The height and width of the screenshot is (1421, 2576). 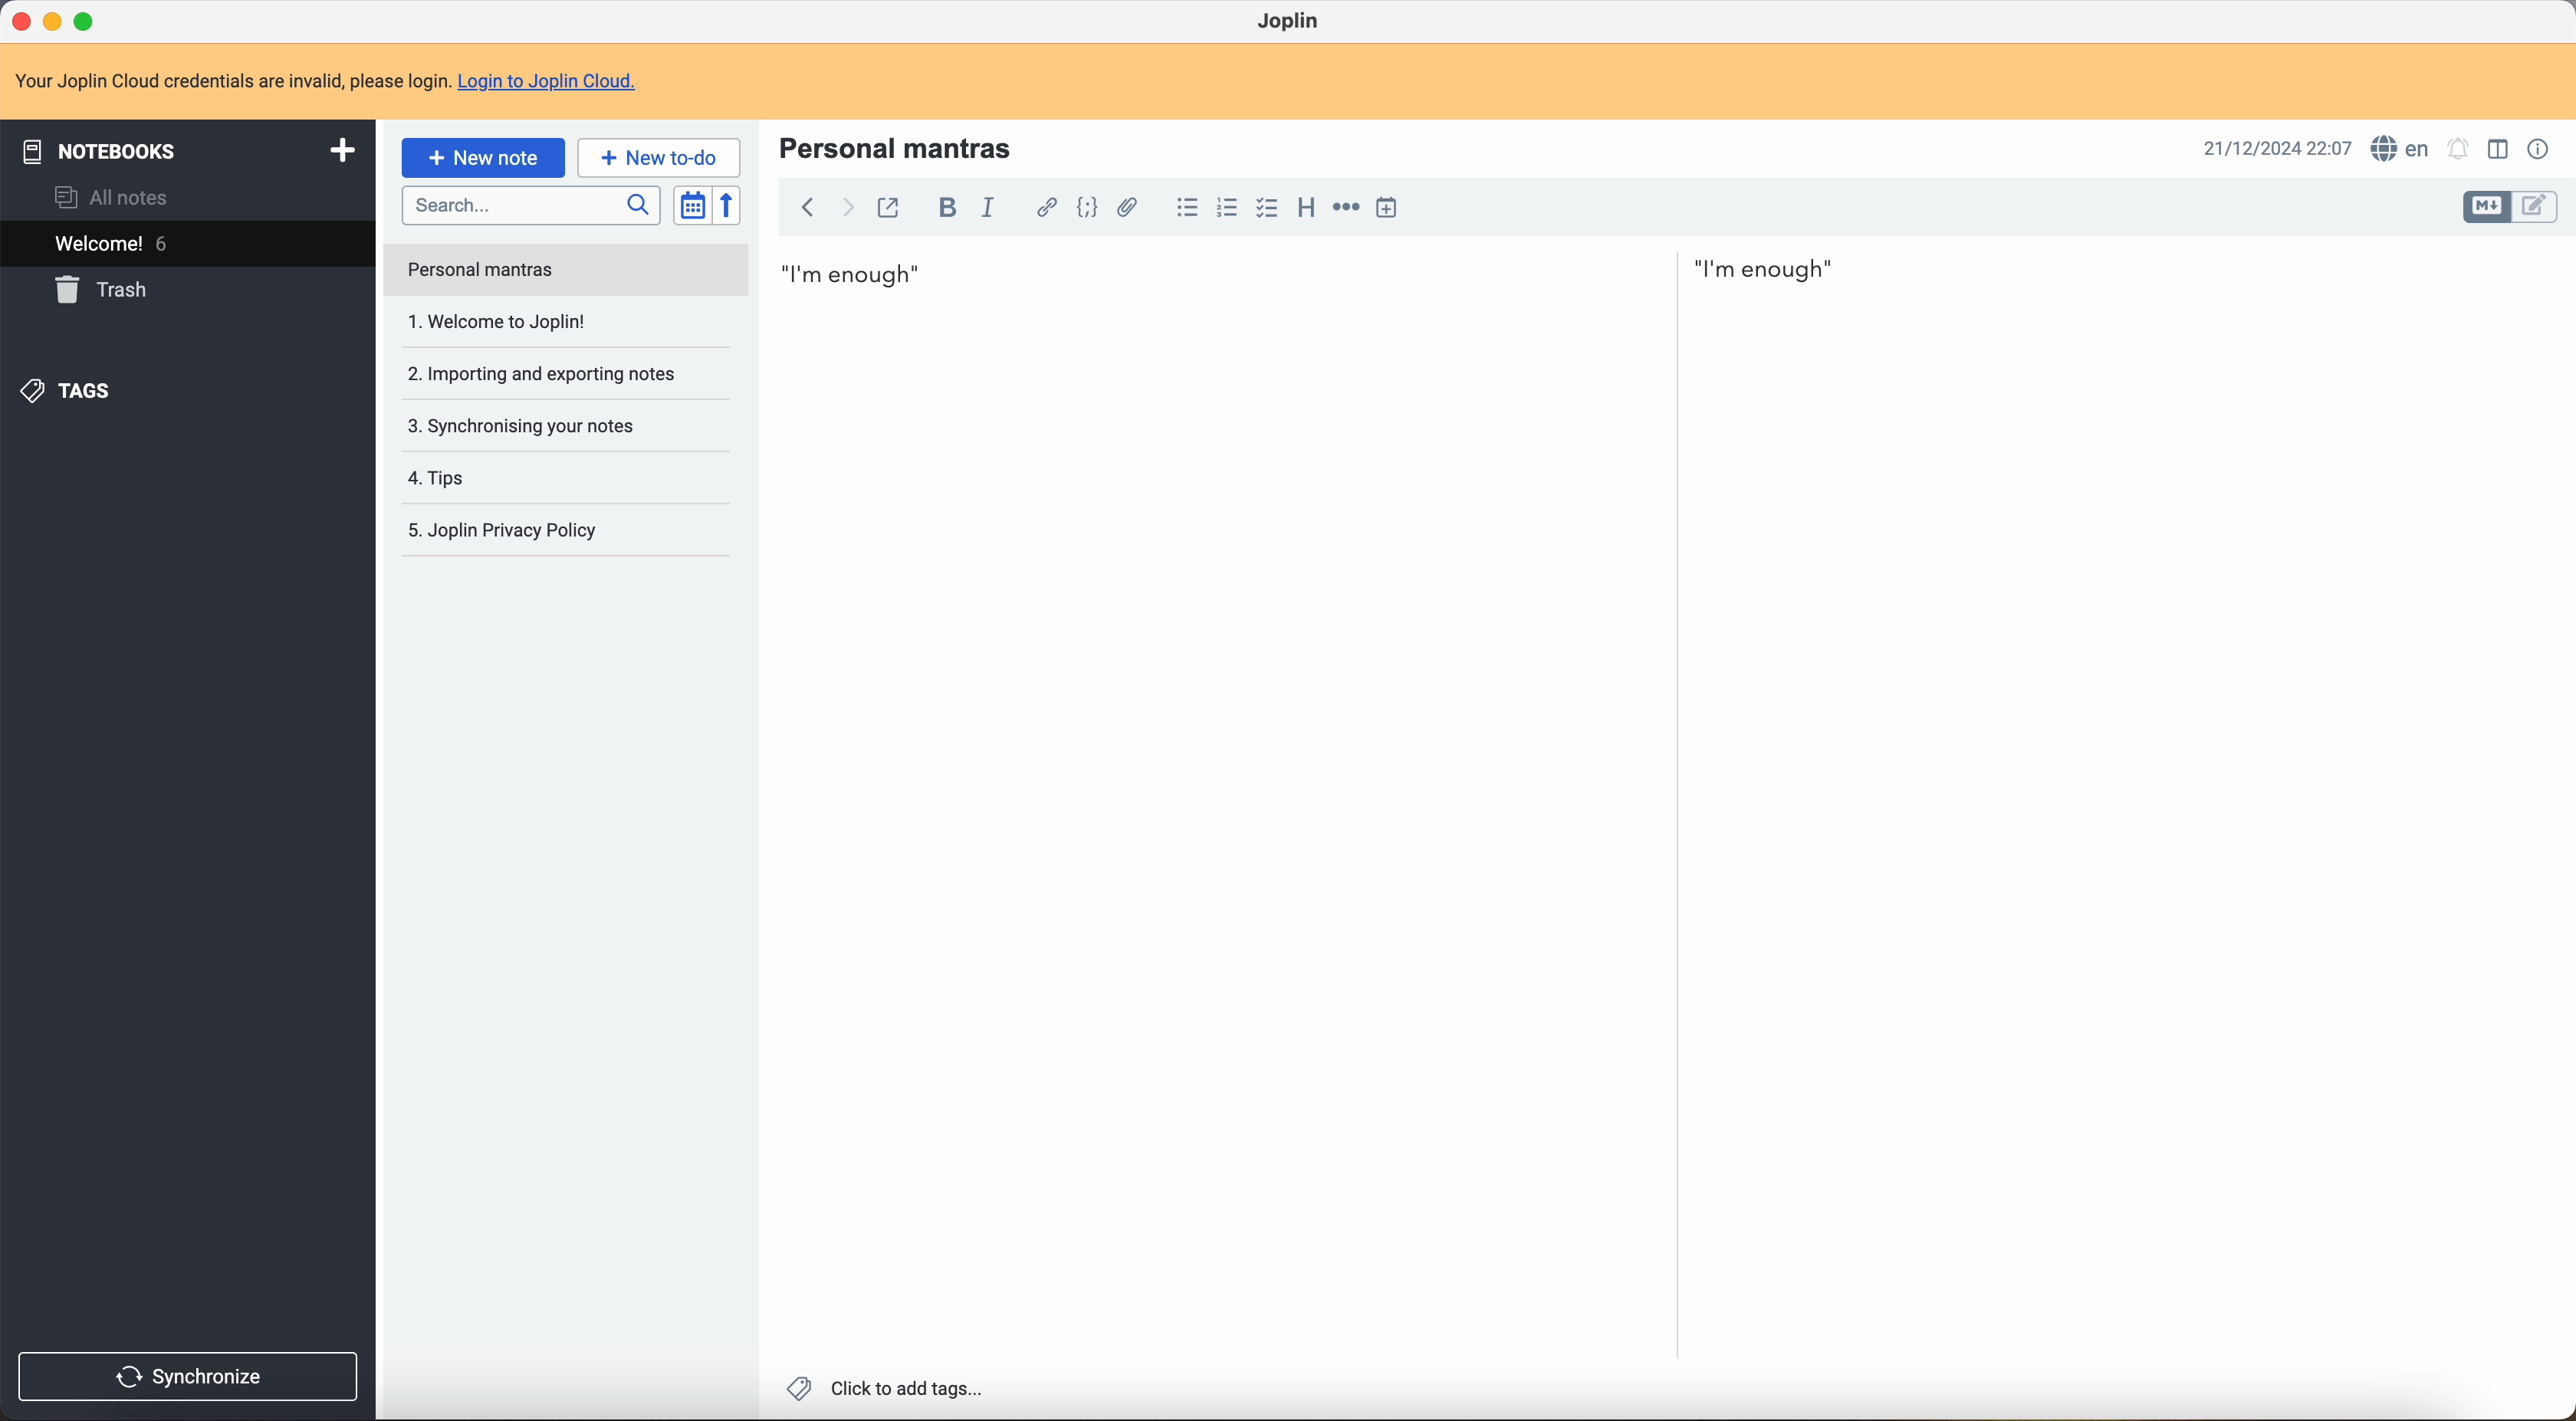 What do you see at coordinates (848, 209) in the screenshot?
I see `foward` at bounding box center [848, 209].